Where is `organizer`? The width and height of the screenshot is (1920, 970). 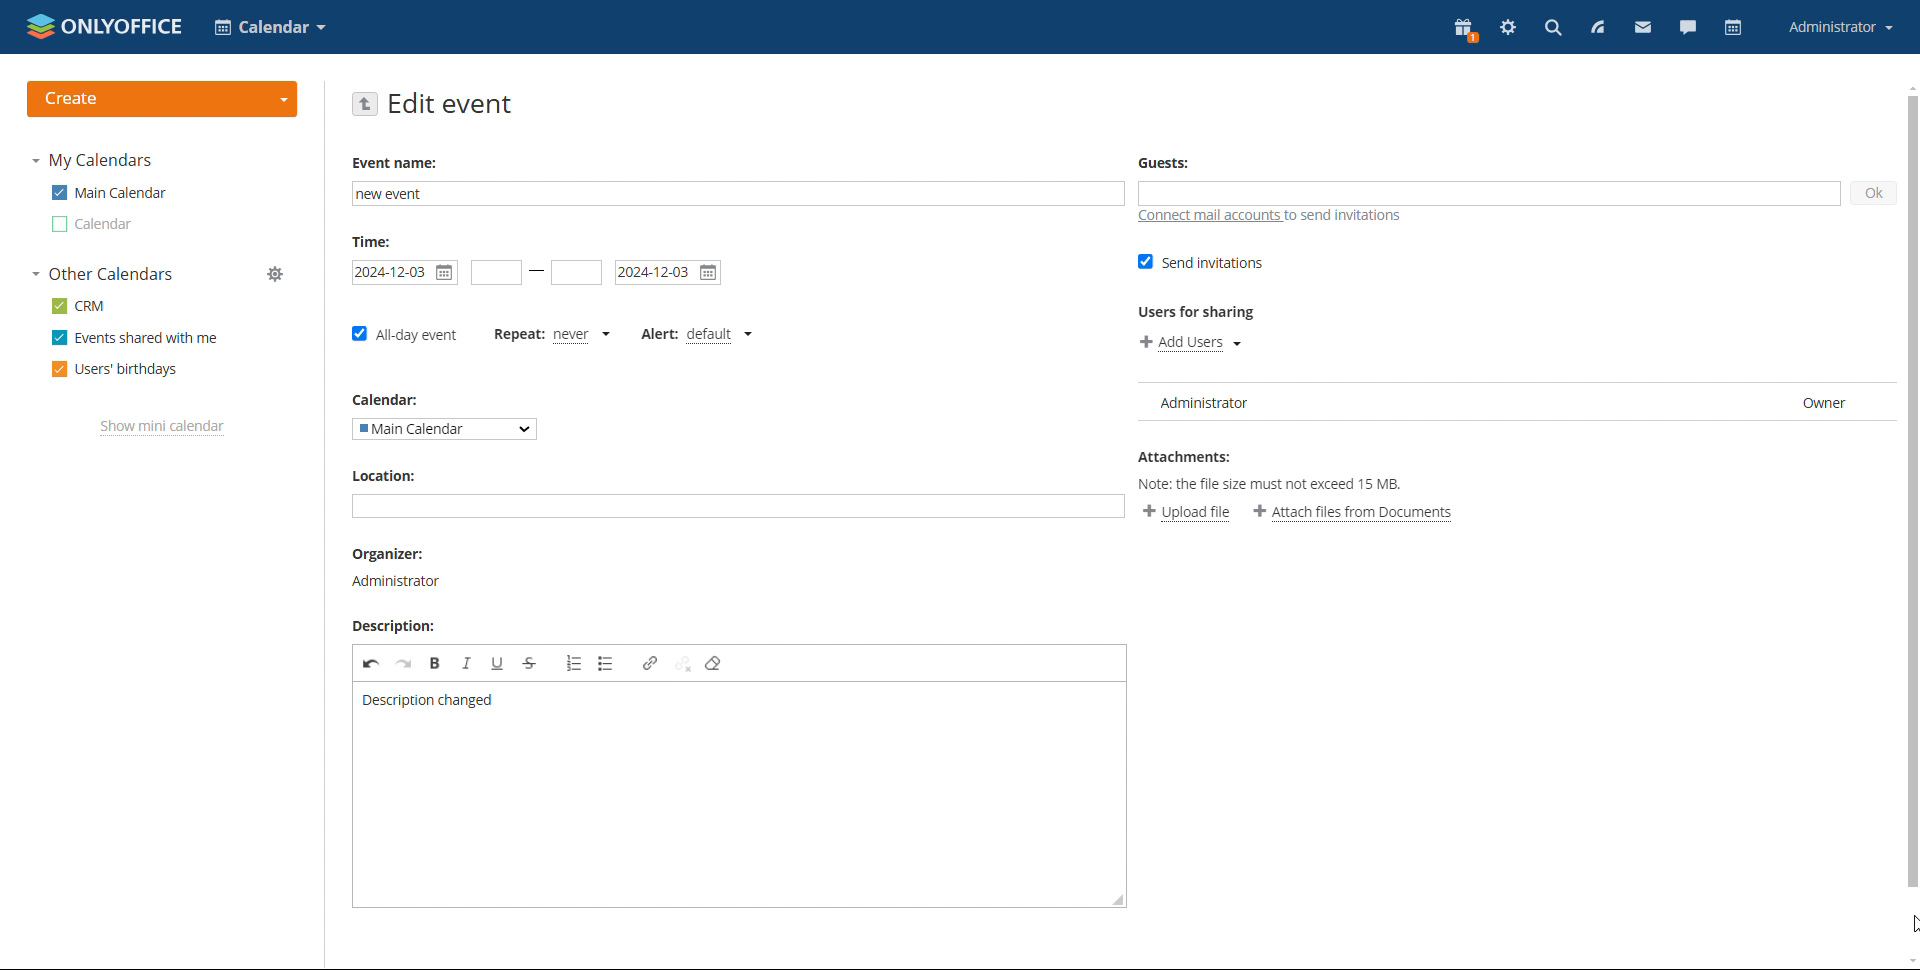
organizer is located at coordinates (395, 583).